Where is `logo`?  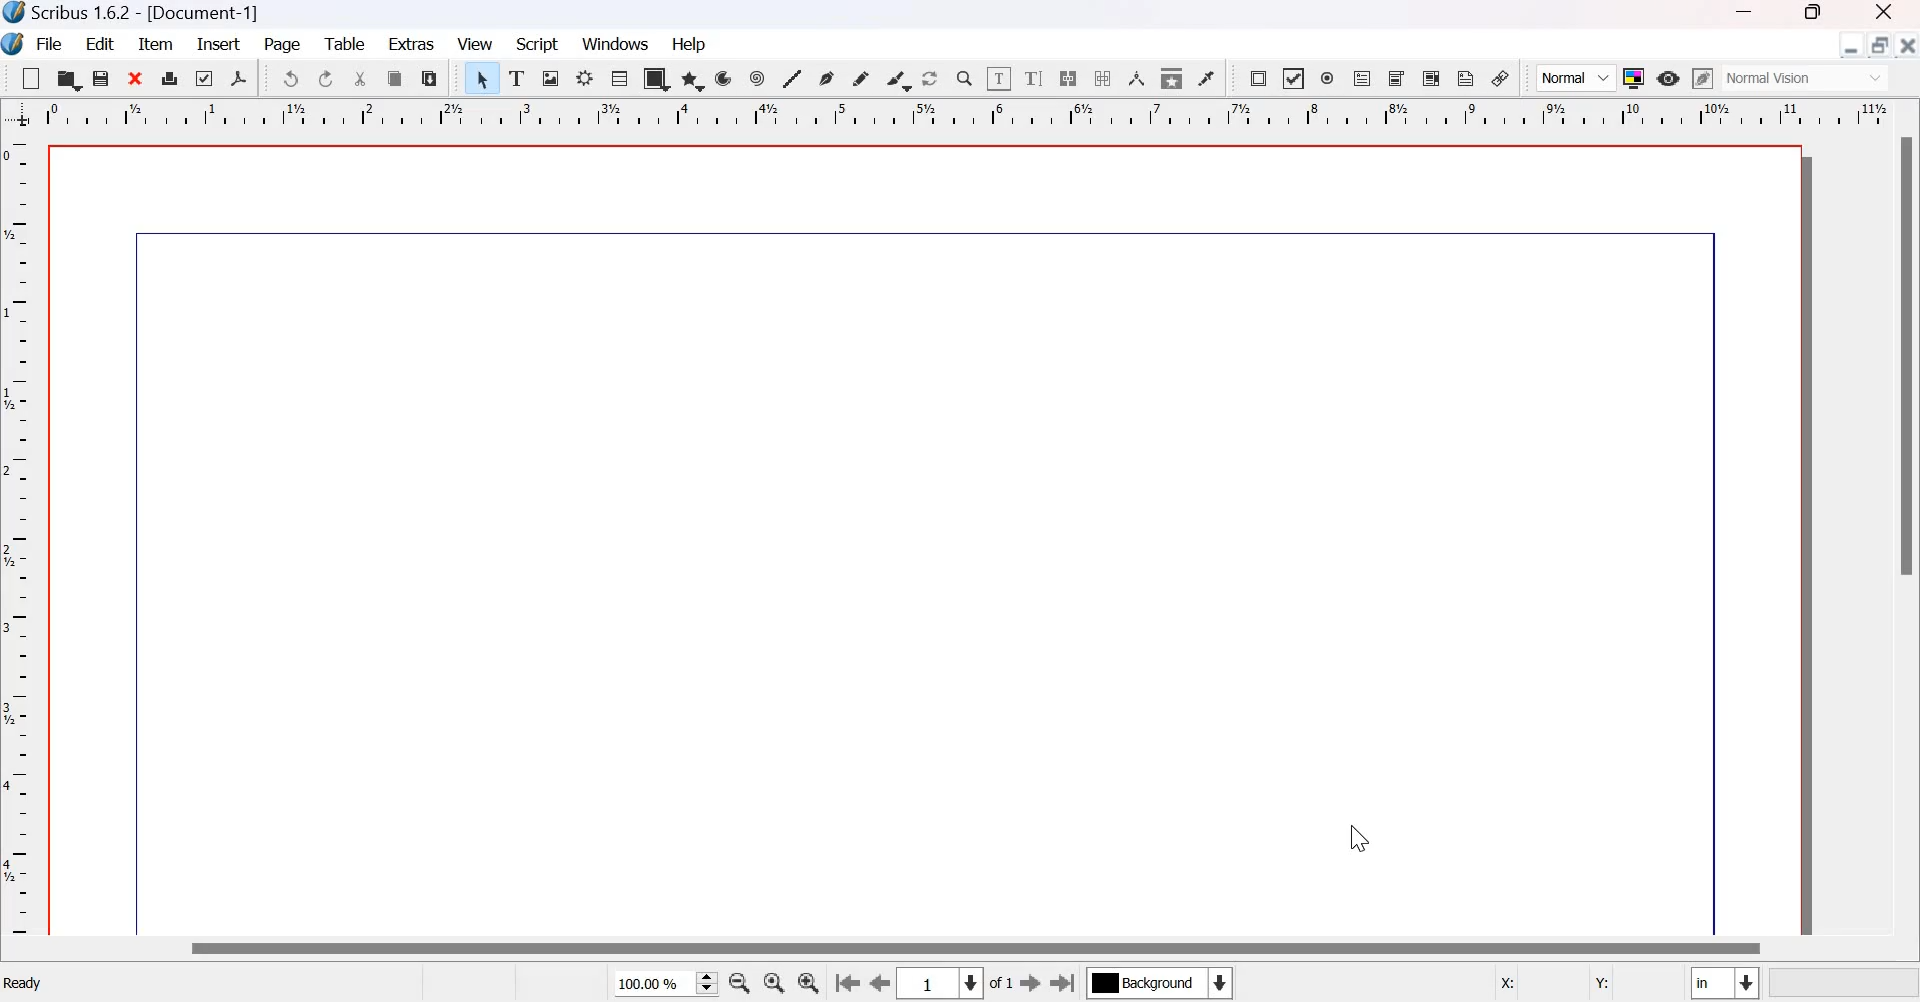 logo is located at coordinates (14, 43).